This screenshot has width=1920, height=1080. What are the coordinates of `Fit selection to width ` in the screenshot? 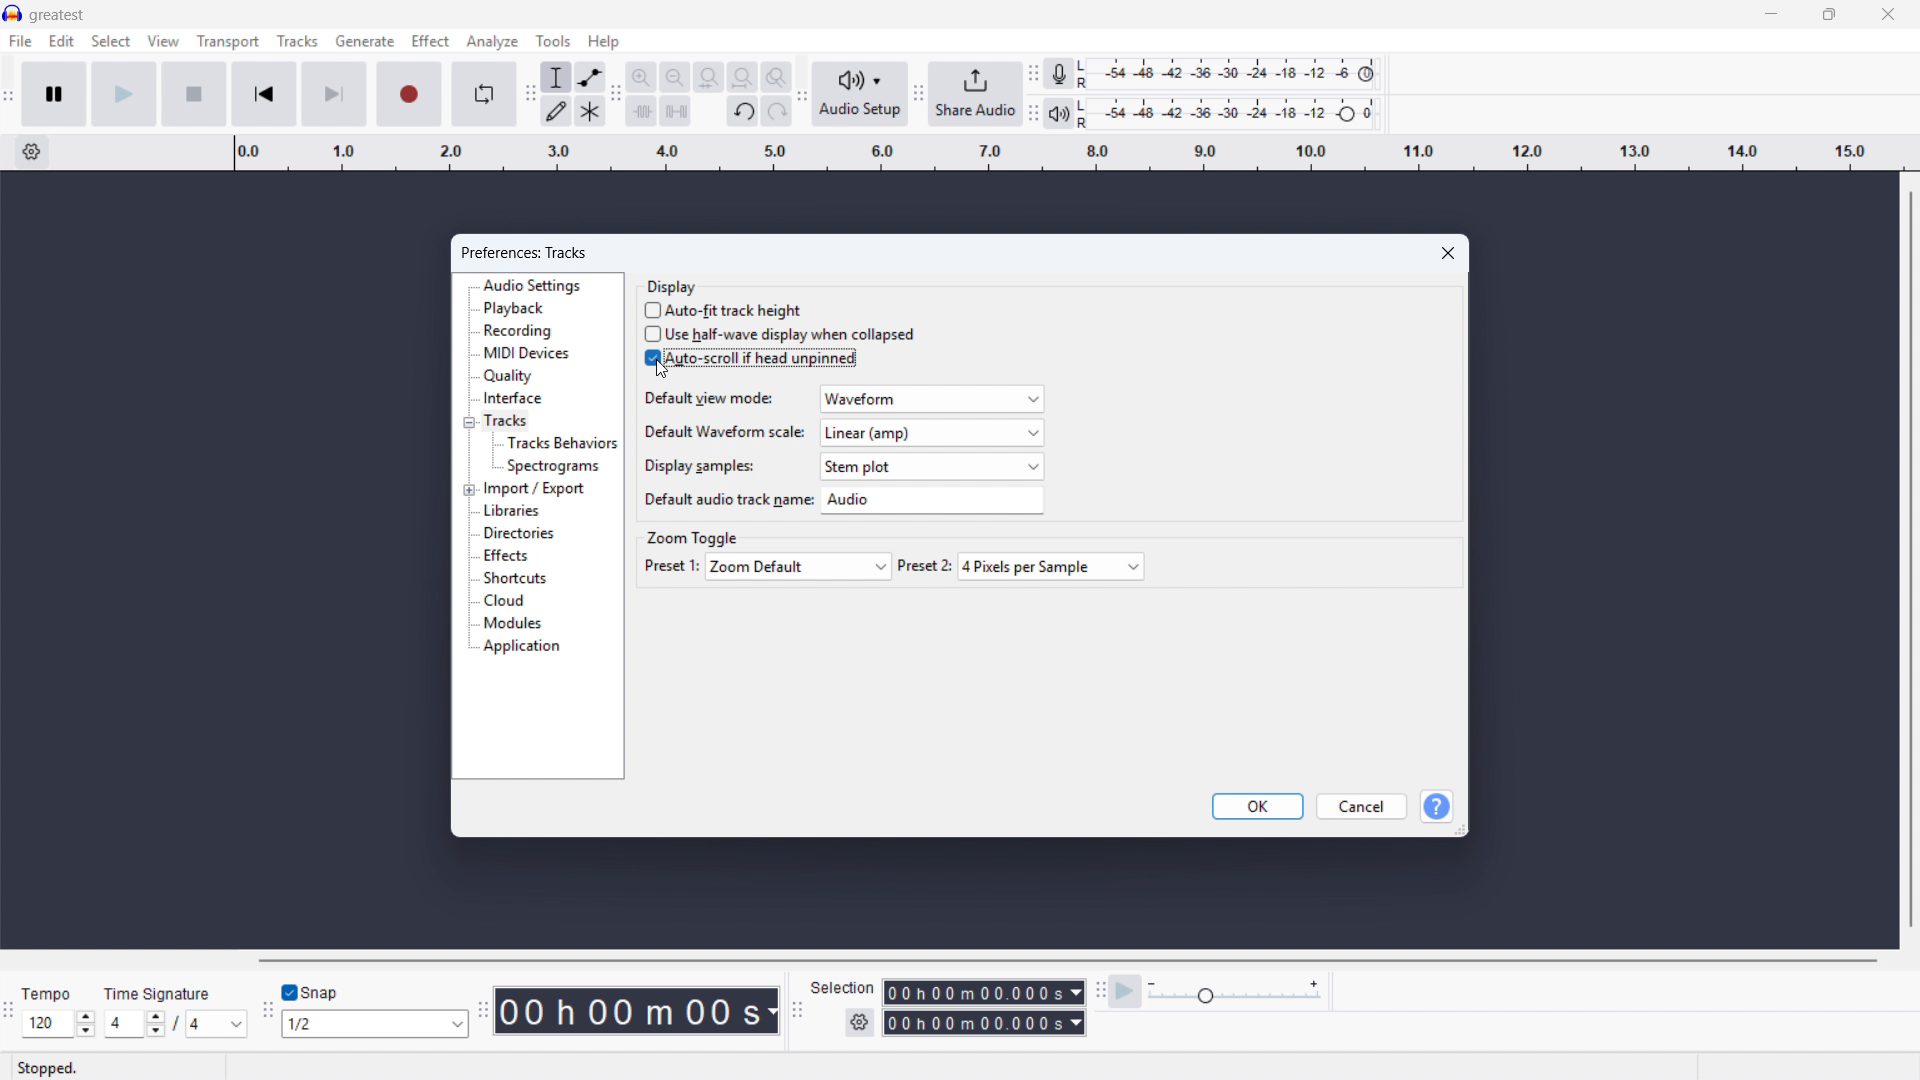 It's located at (710, 78).